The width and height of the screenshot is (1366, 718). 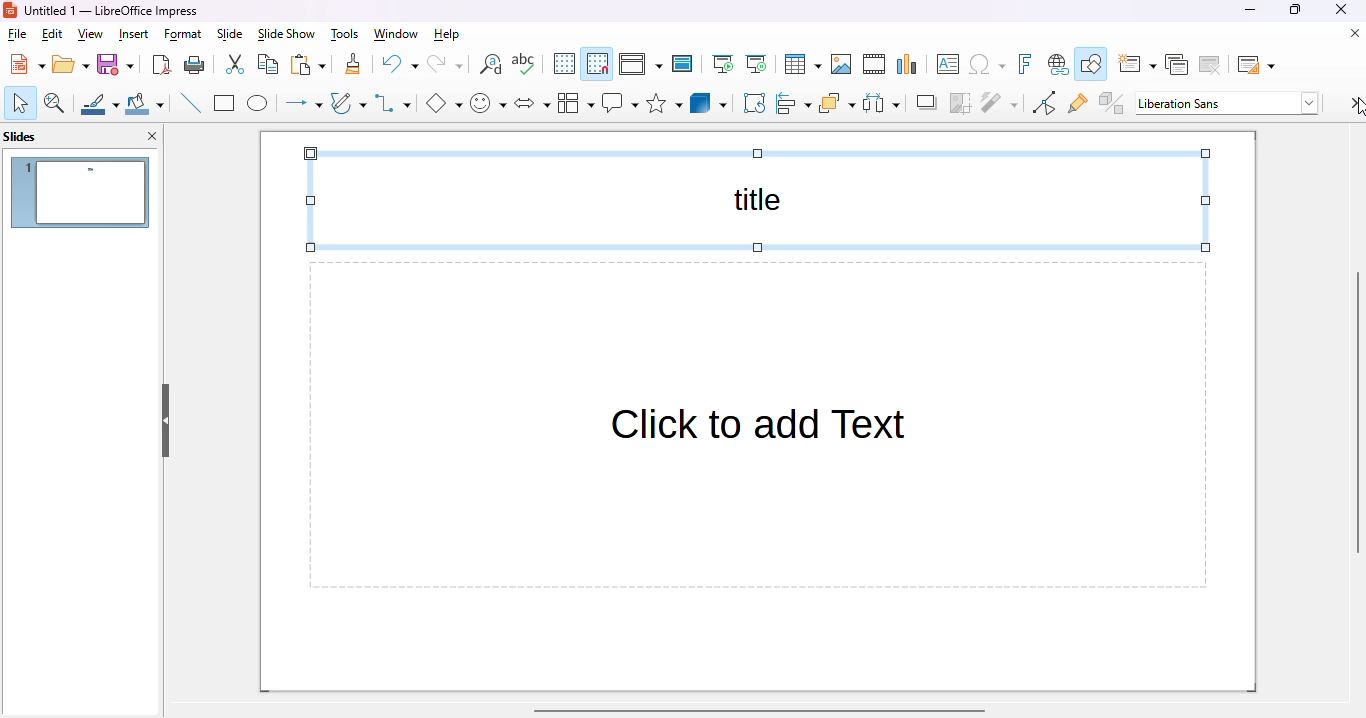 What do you see at coordinates (837, 103) in the screenshot?
I see `arrange` at bounding box center [837, 103].